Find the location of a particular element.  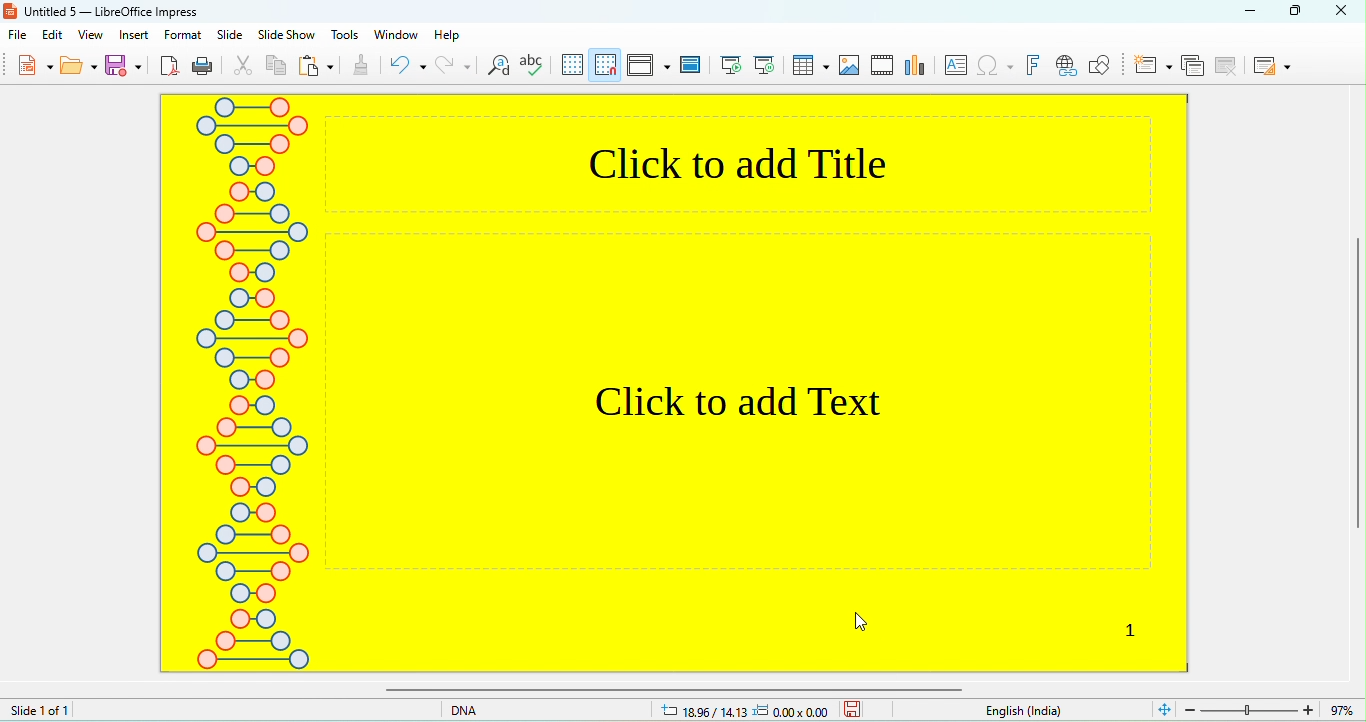

master slide is located at coordinates (692, 63).